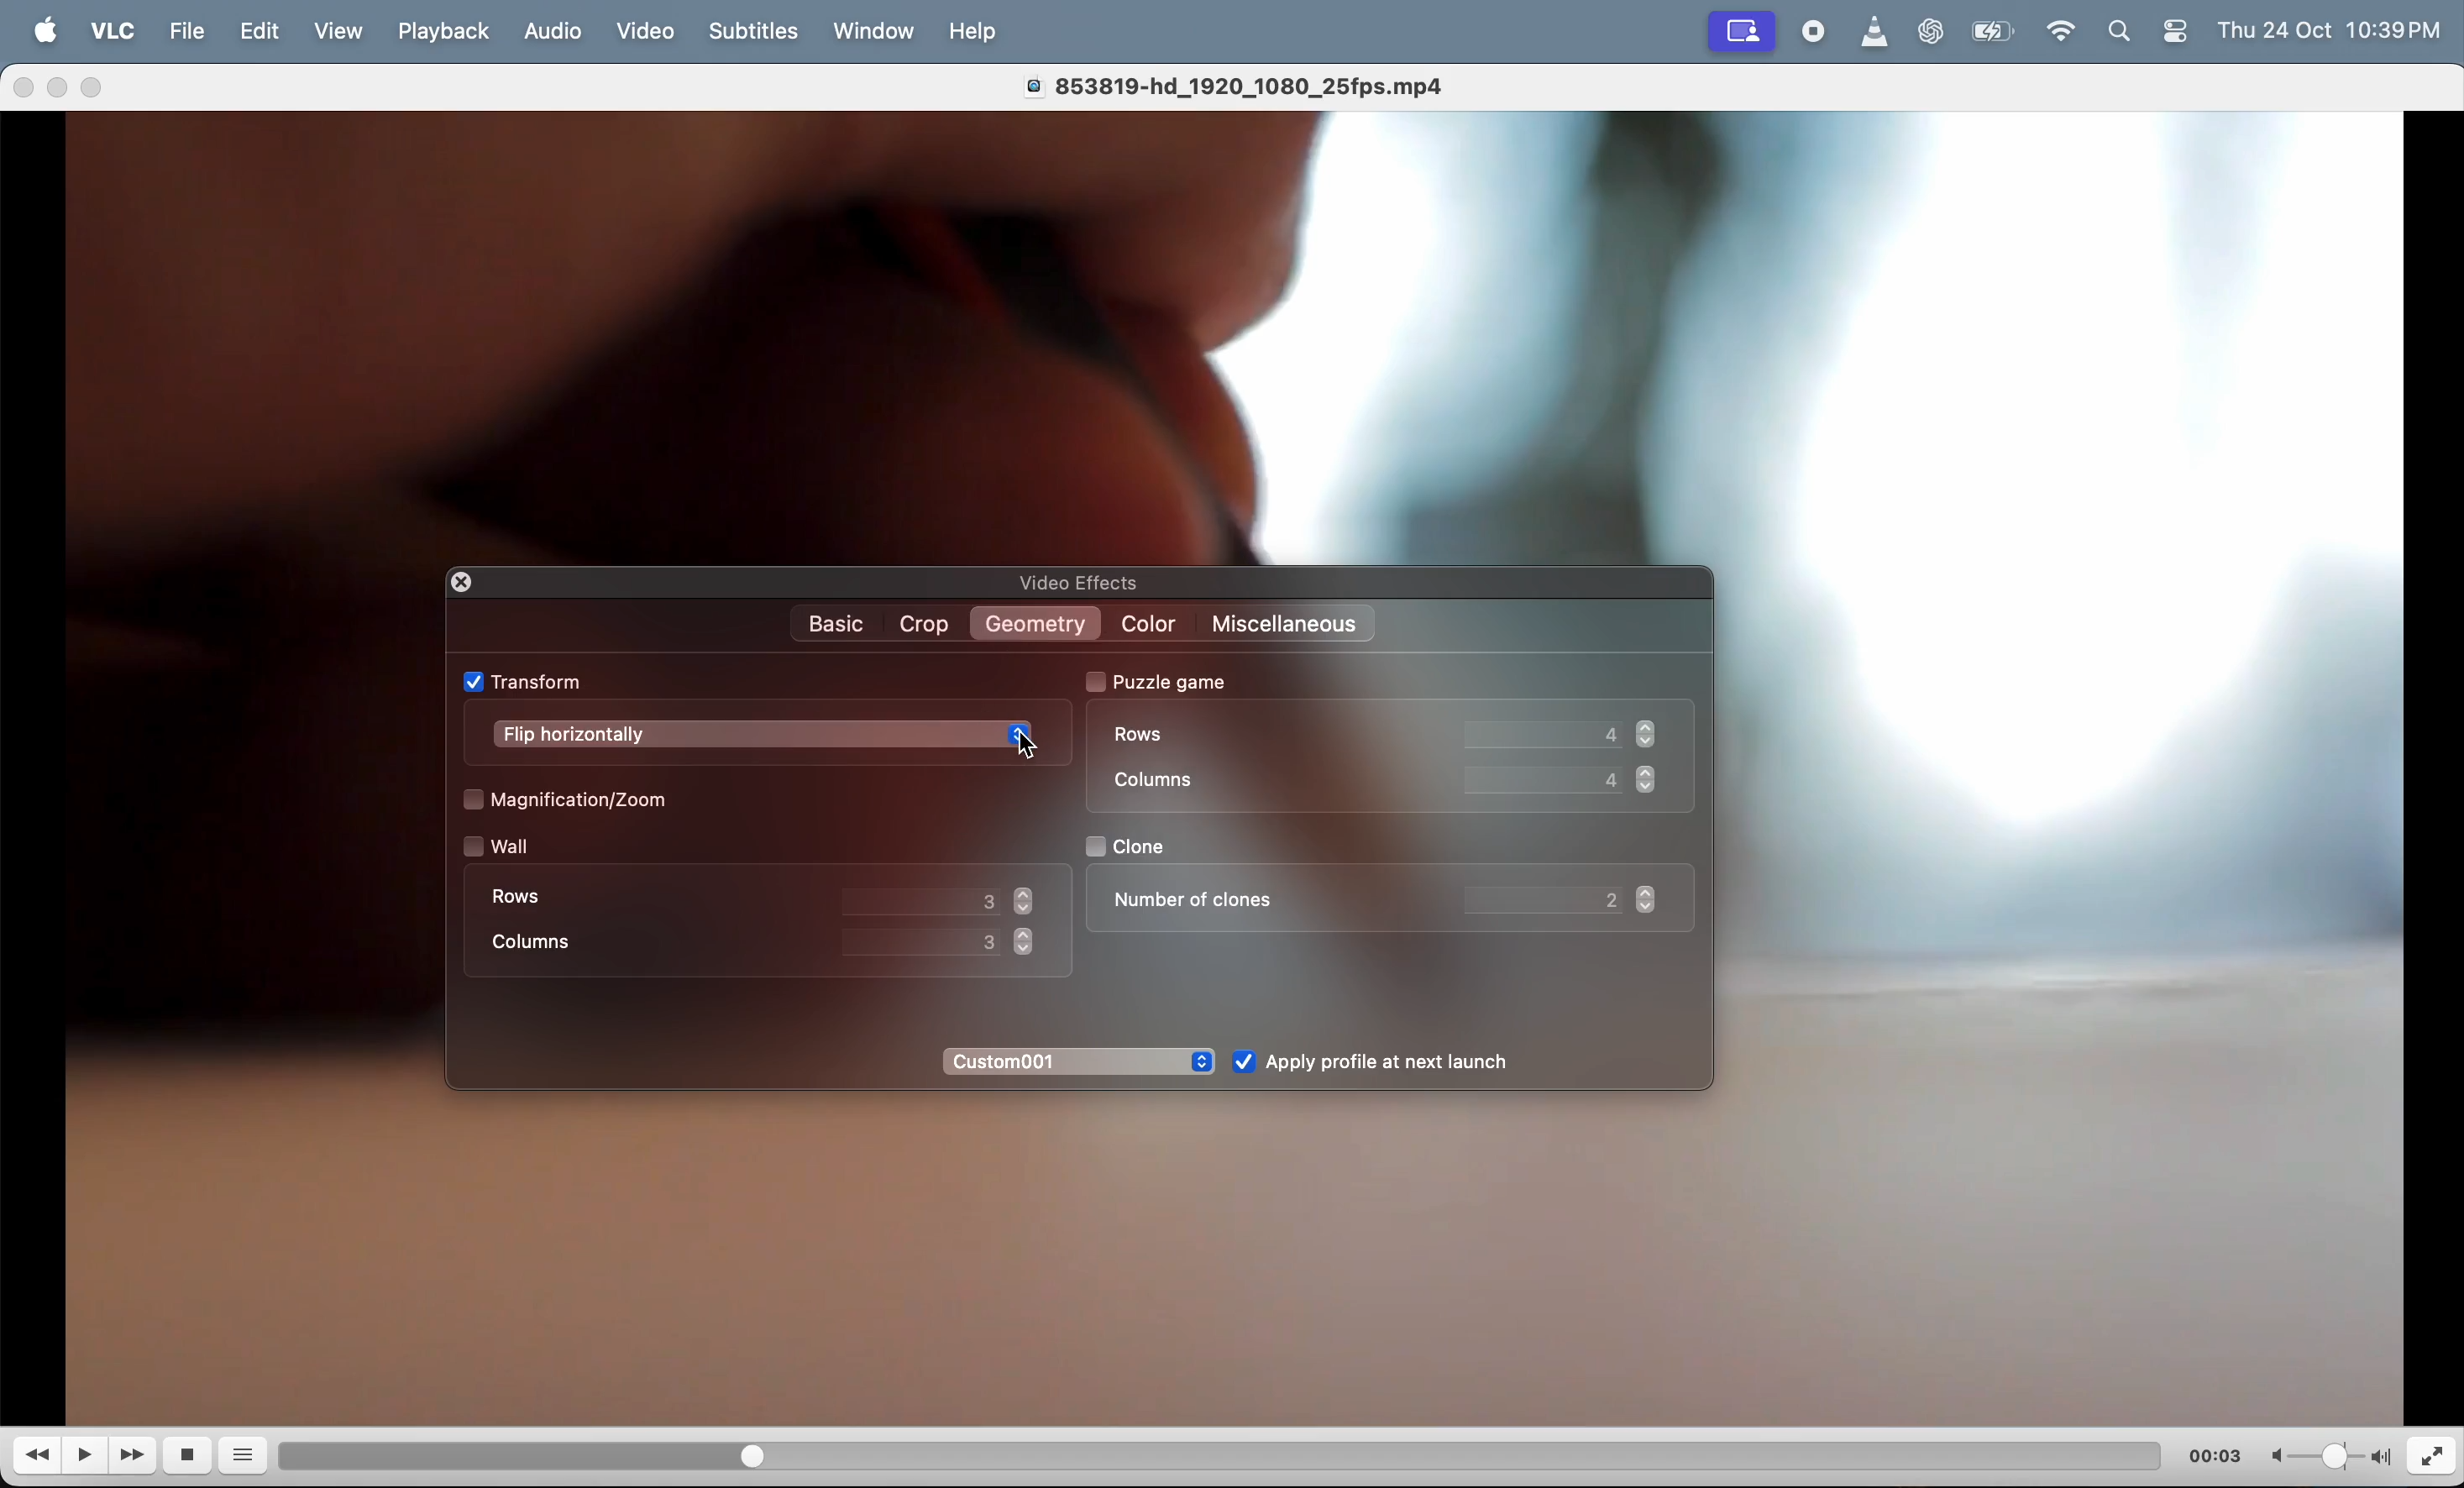  What do you see at coordinates (520, 899) in the screenshot?
I see `rows` at bounding box center [520, 899].